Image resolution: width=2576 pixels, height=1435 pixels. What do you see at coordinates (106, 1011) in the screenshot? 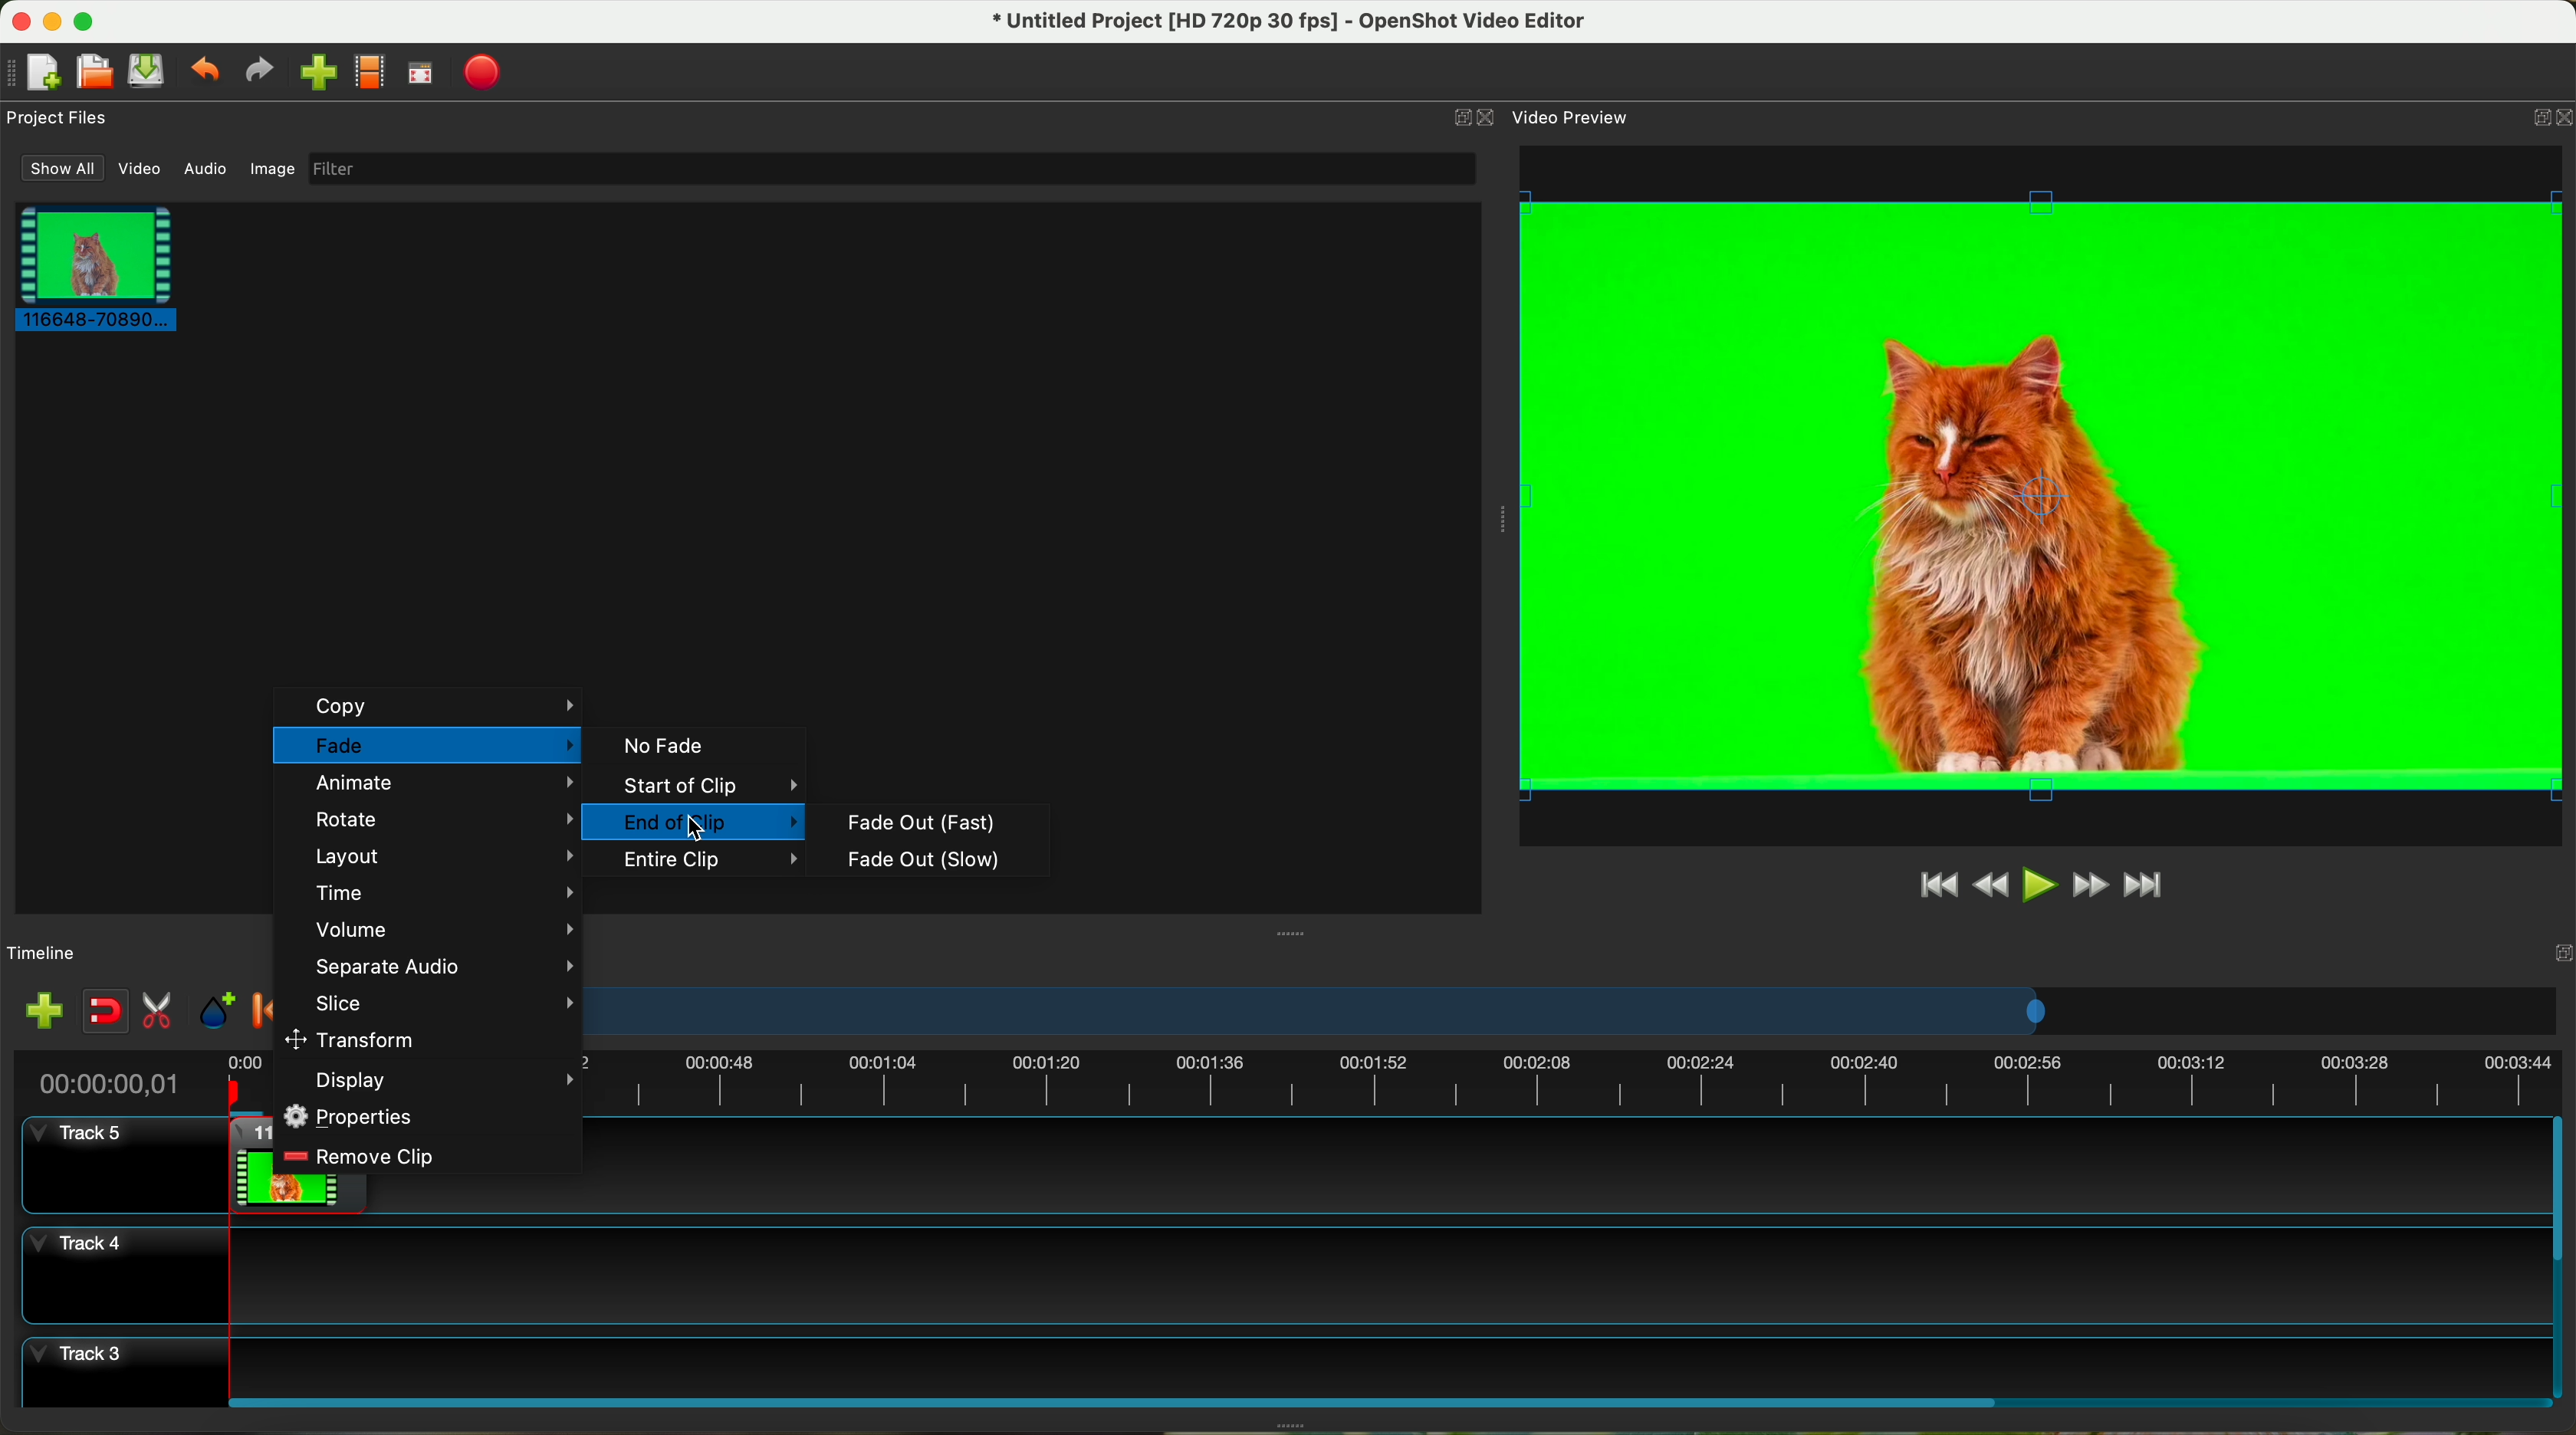
I see `disable snapping` at bounding box center [106, 1011].